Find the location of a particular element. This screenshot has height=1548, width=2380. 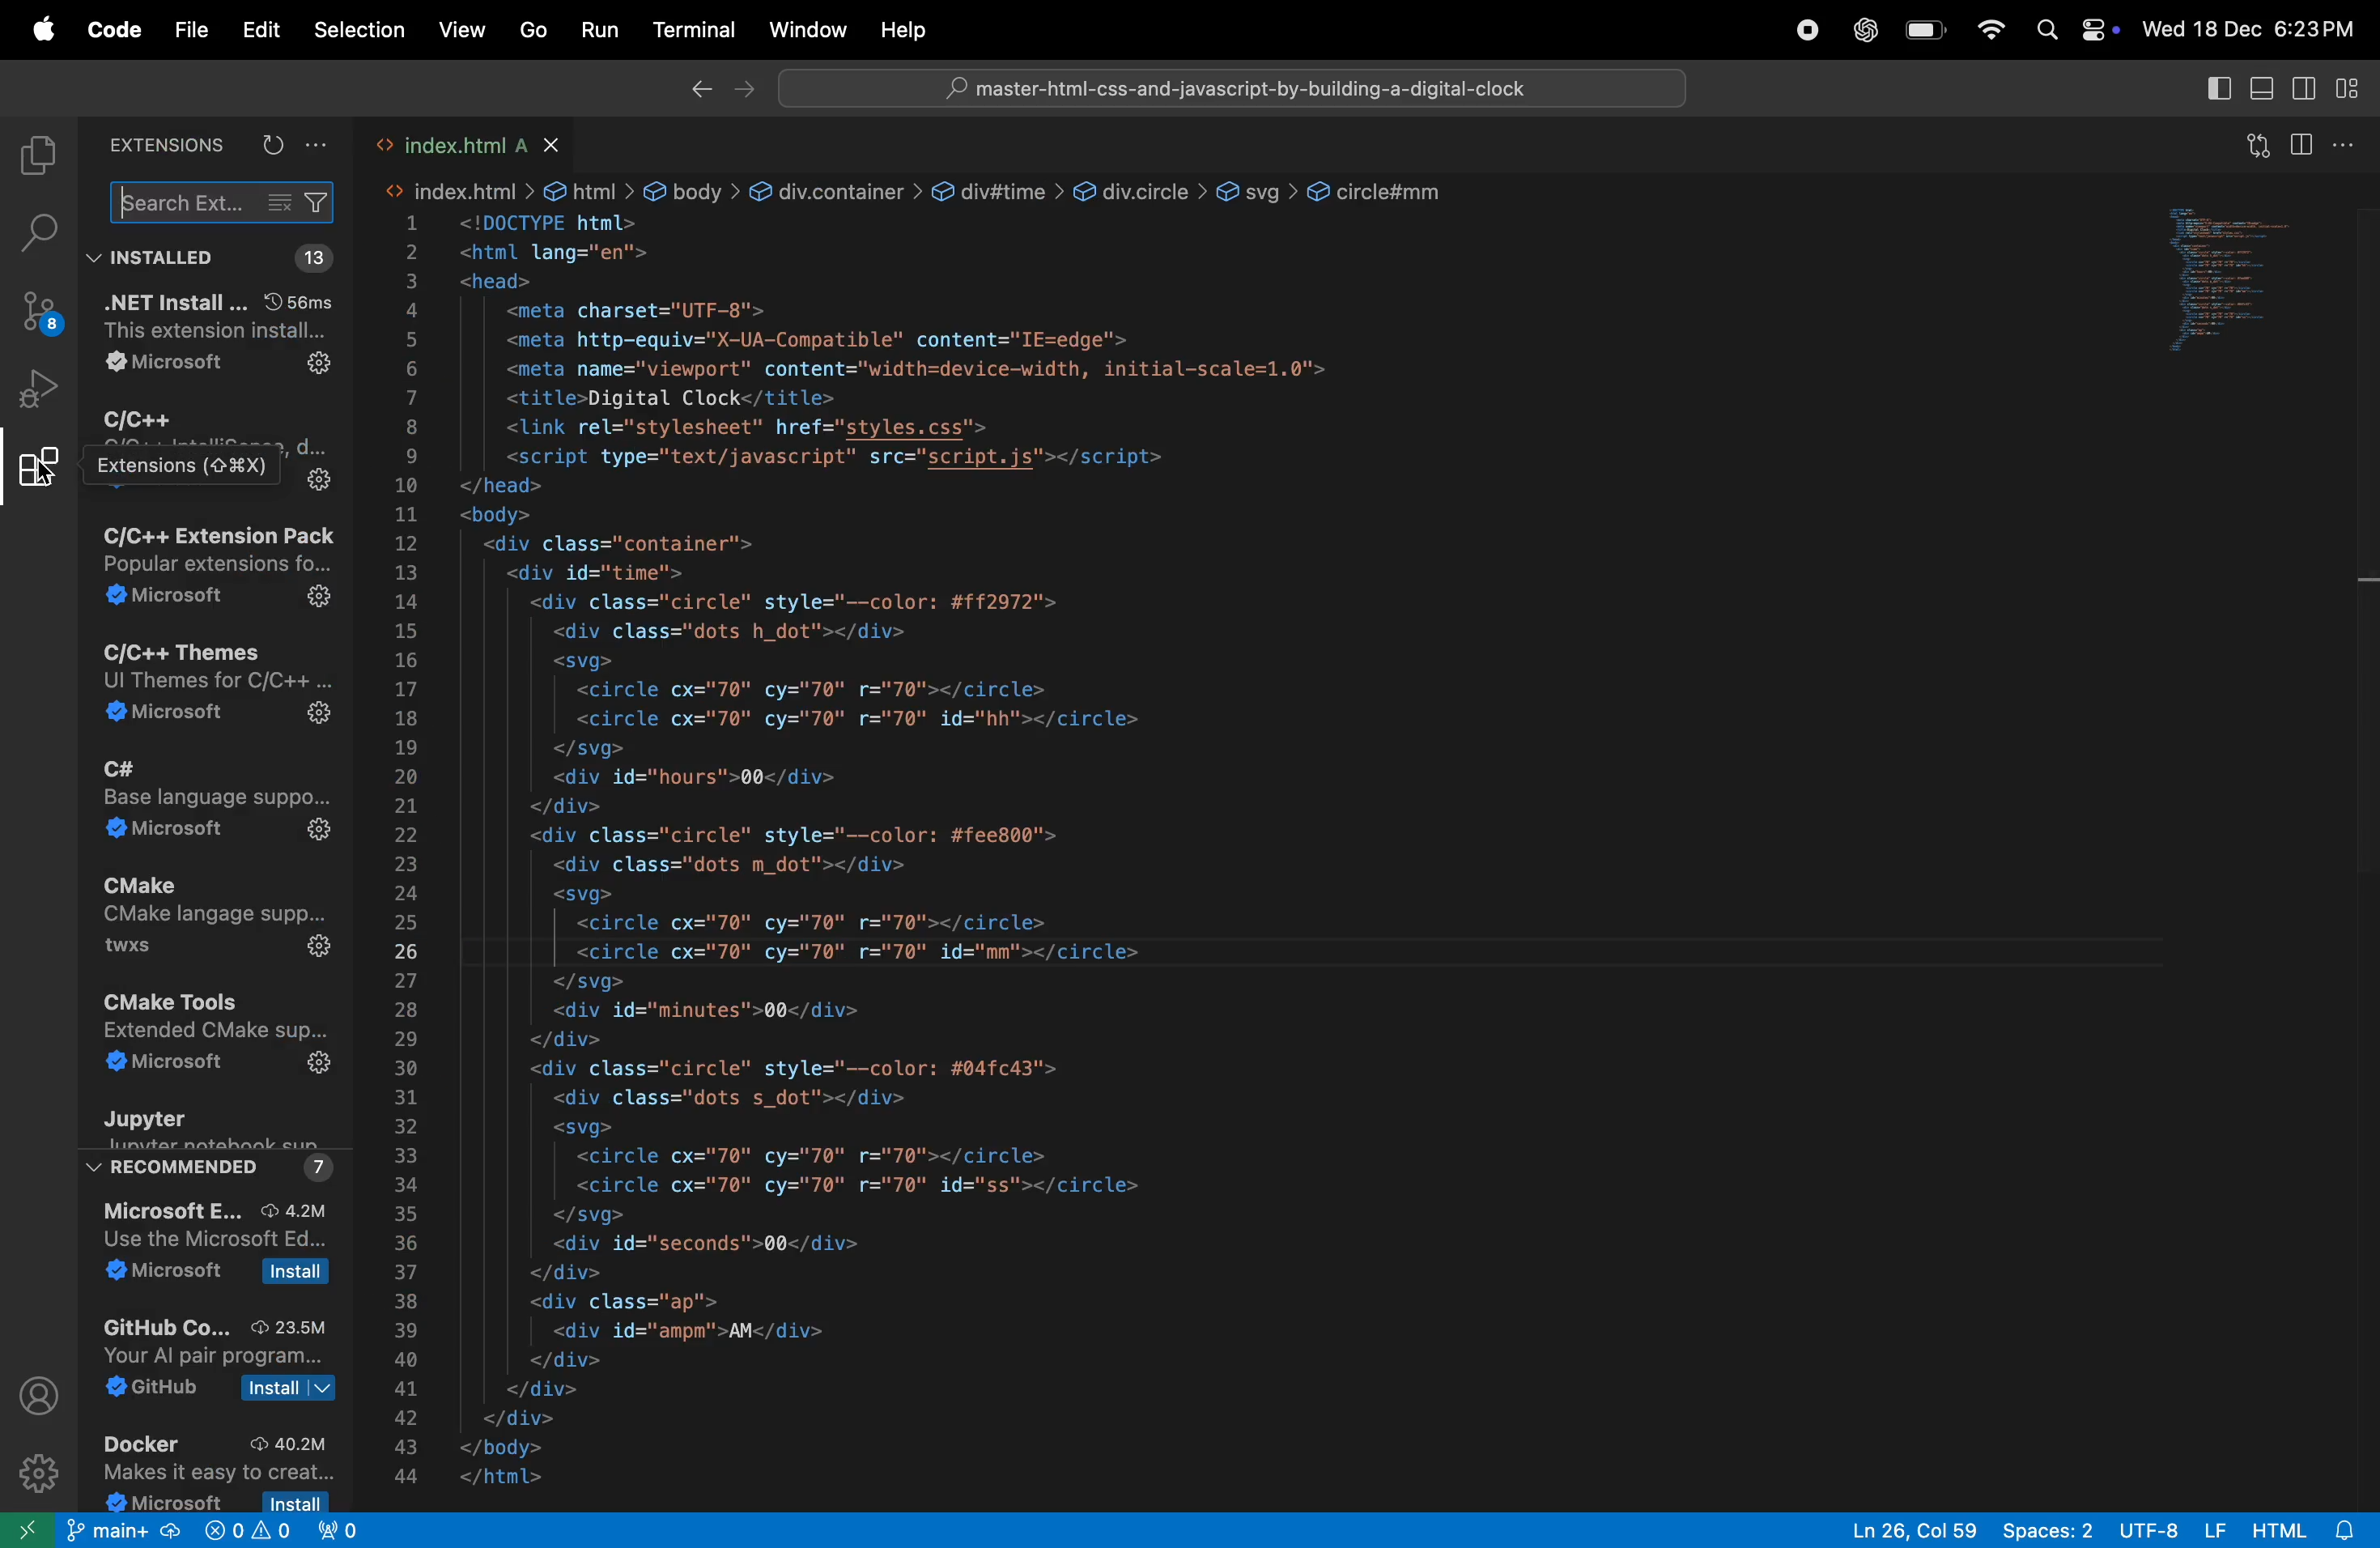

extensions is located at coordinates (166, 143).